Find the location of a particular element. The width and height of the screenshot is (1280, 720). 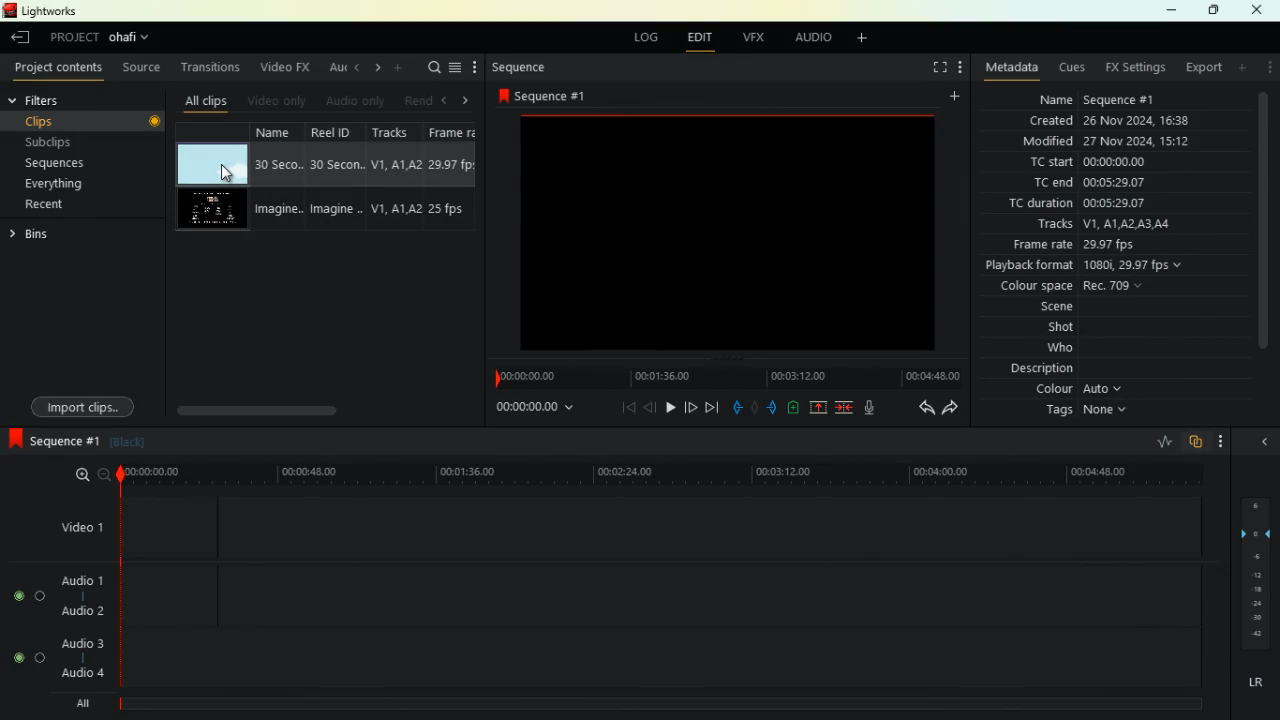

more is located at coordinates (957, 67).